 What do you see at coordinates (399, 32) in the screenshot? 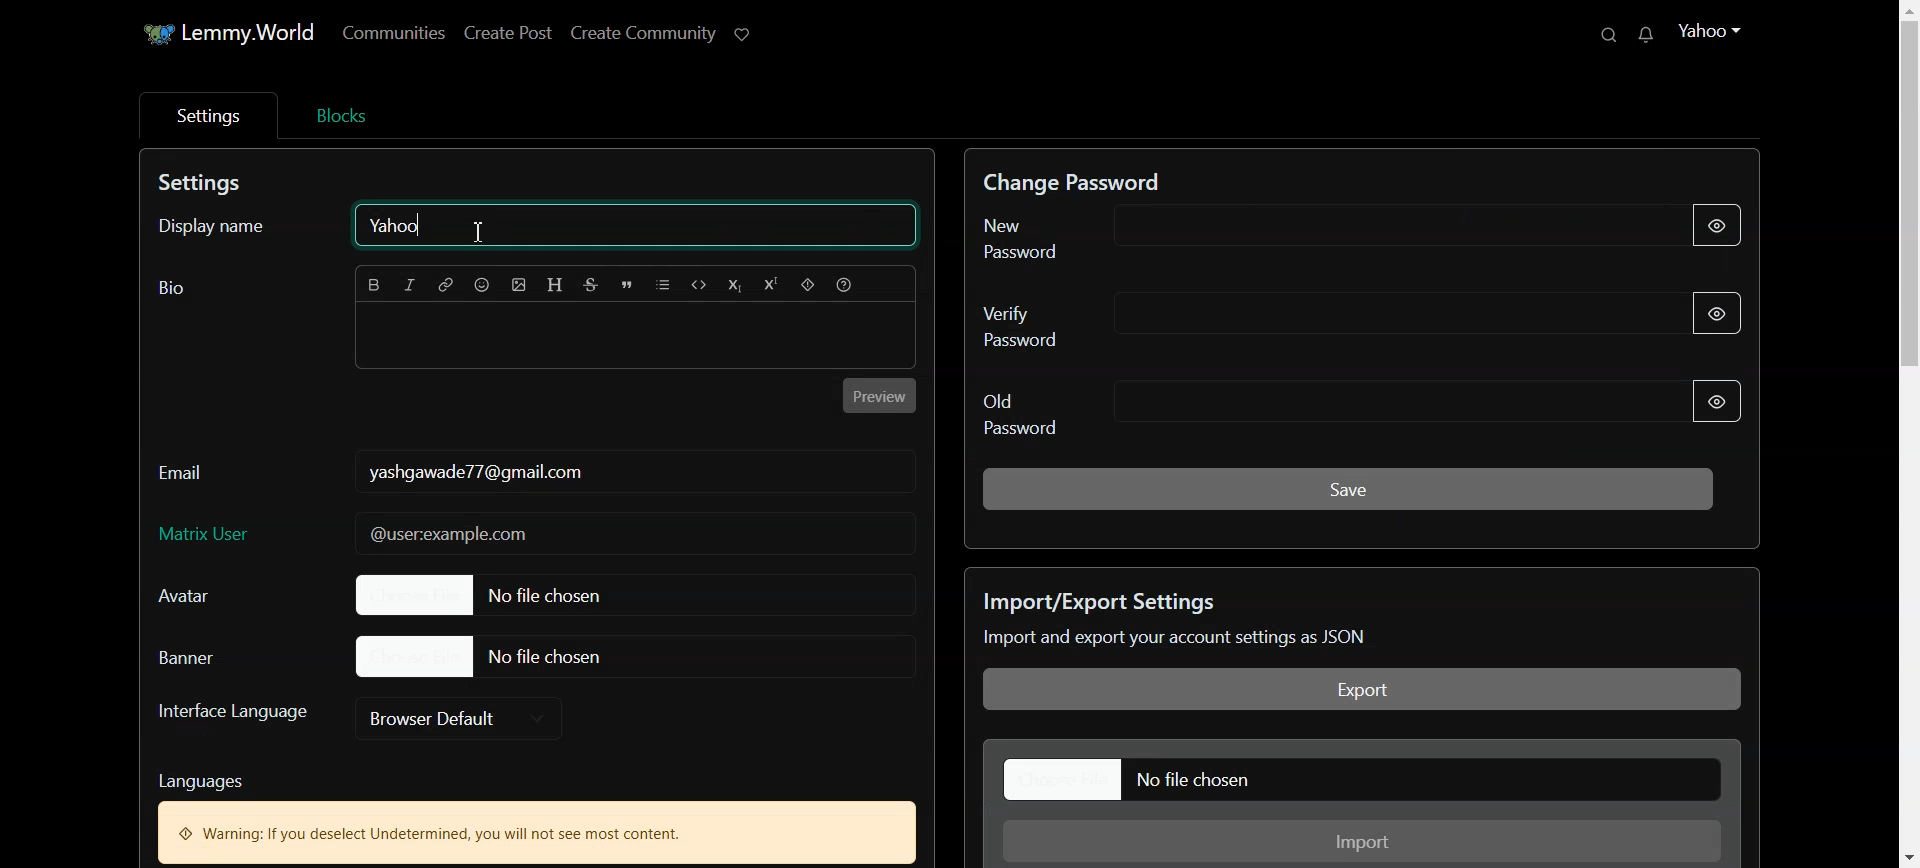
I see `communities` at bounding box center [399, 32].